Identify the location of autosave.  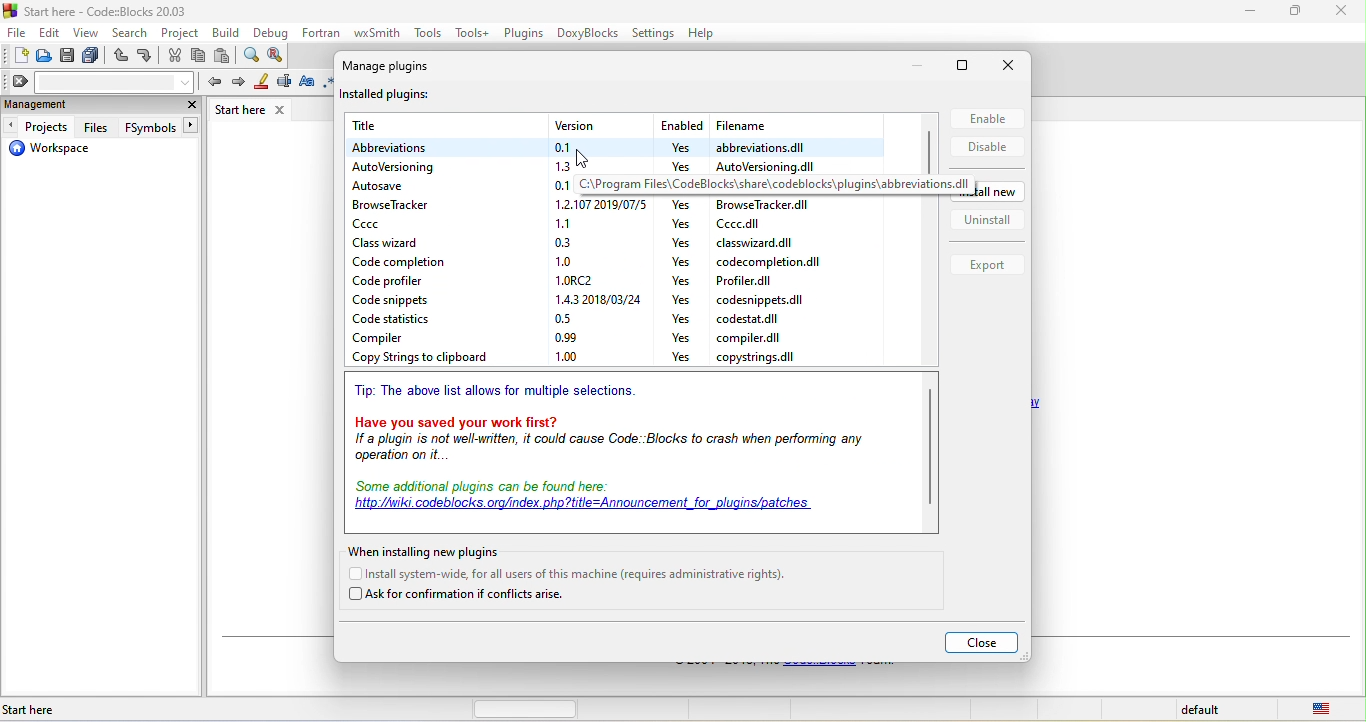
(394, 188).